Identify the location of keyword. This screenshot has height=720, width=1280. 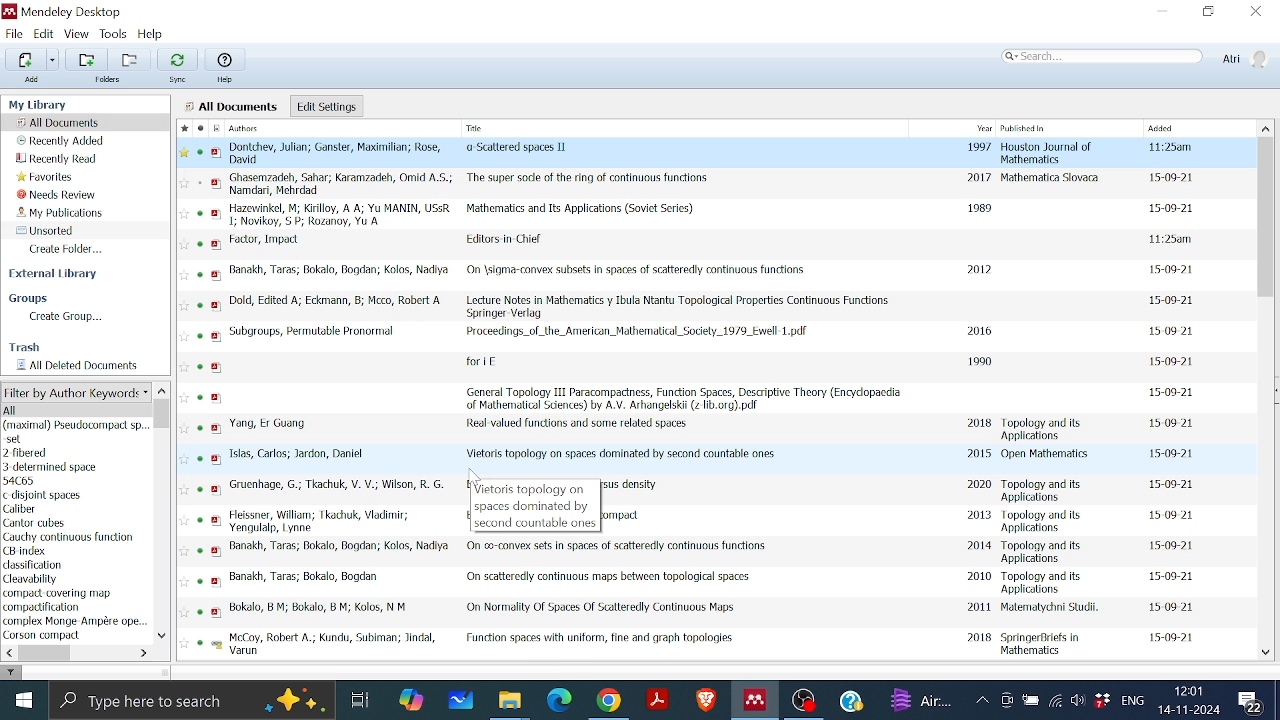
(69, 538).